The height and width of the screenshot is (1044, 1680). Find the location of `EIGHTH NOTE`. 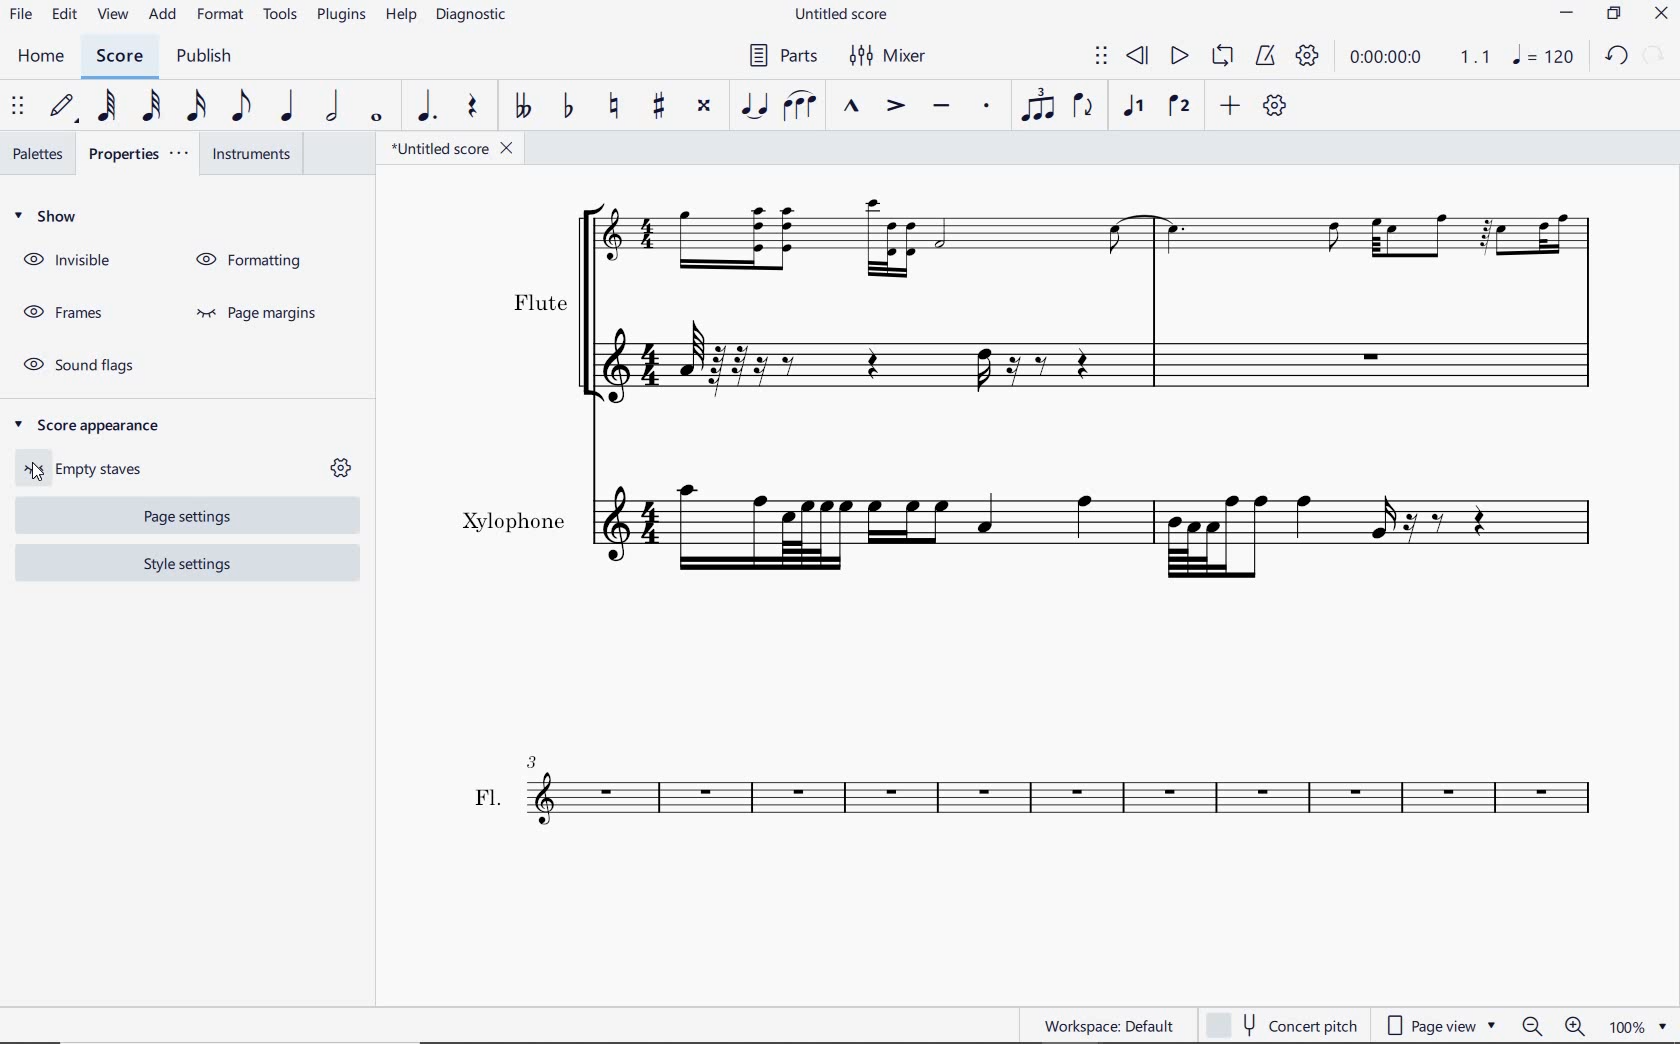

EIGHTH NOTE is located at coordinates (240, 107).